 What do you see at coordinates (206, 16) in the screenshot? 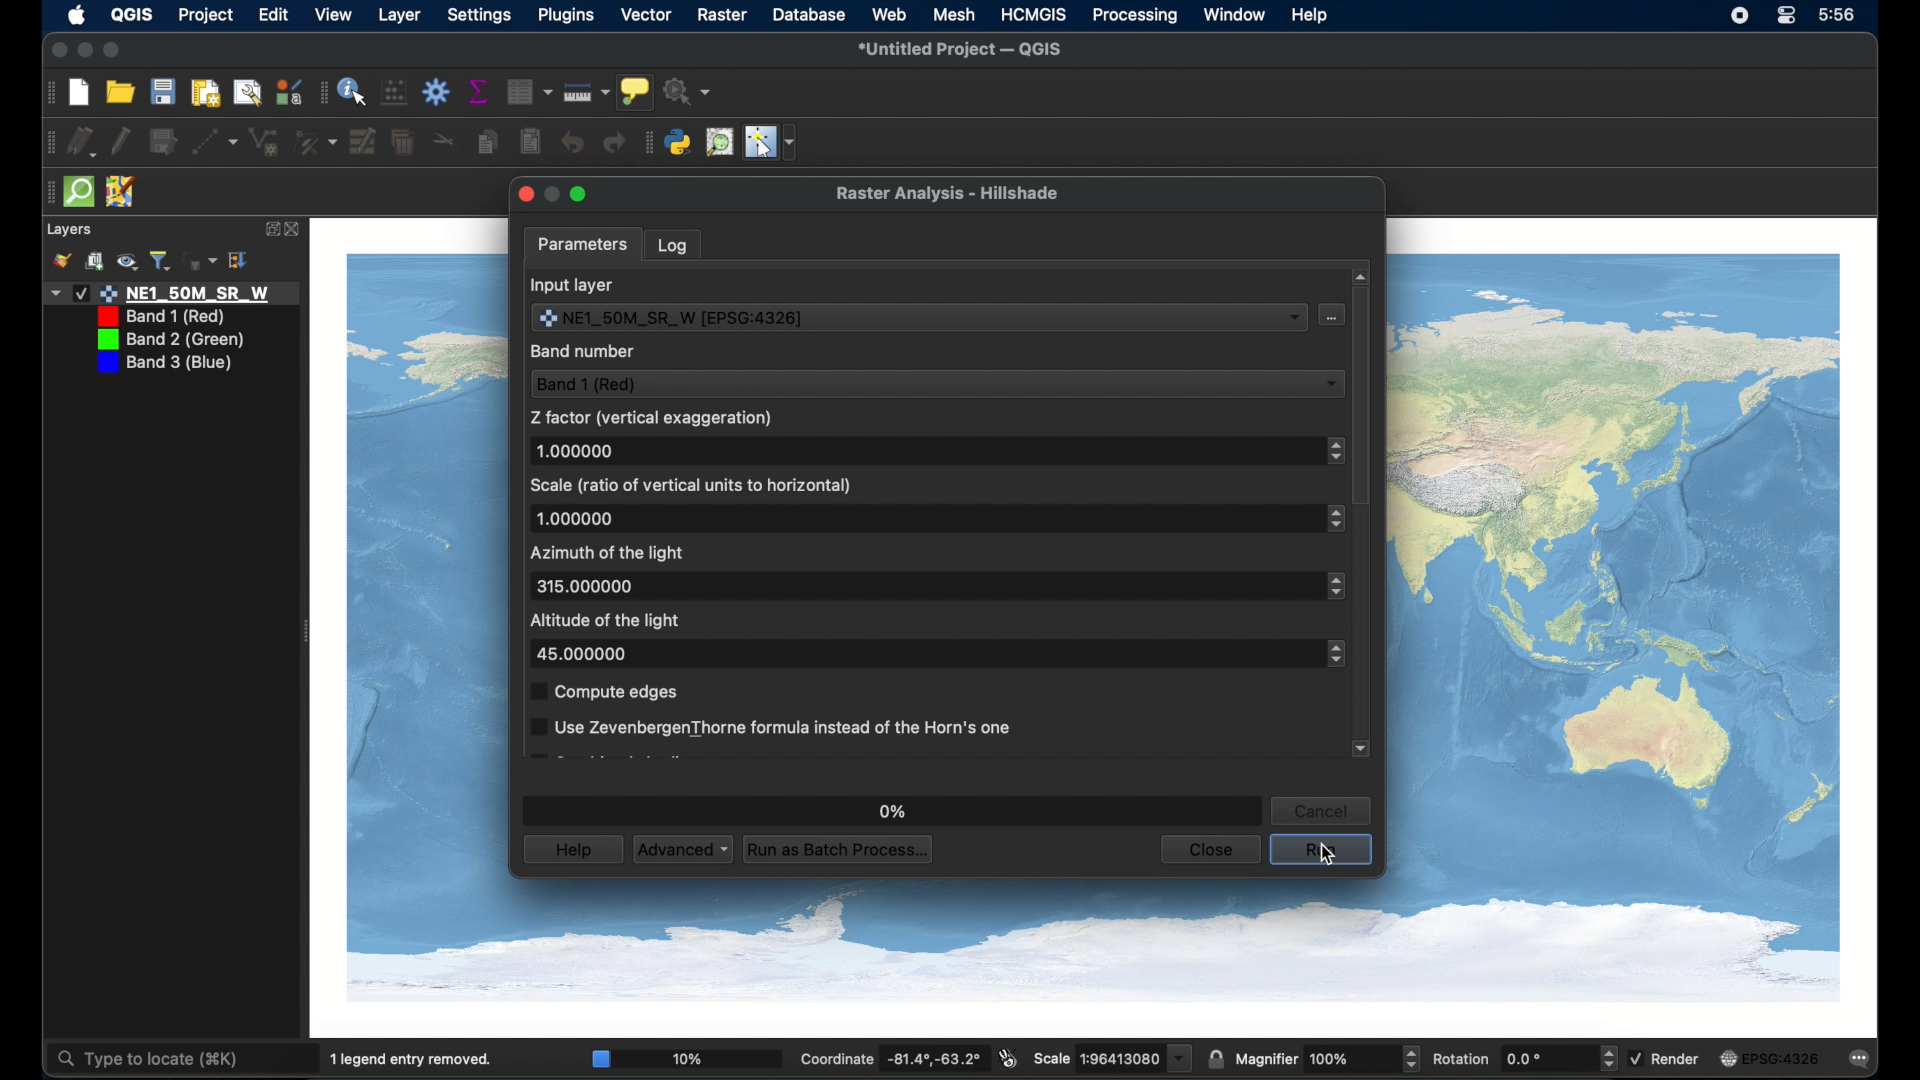
I see `project` at bounding box center [206, 16].